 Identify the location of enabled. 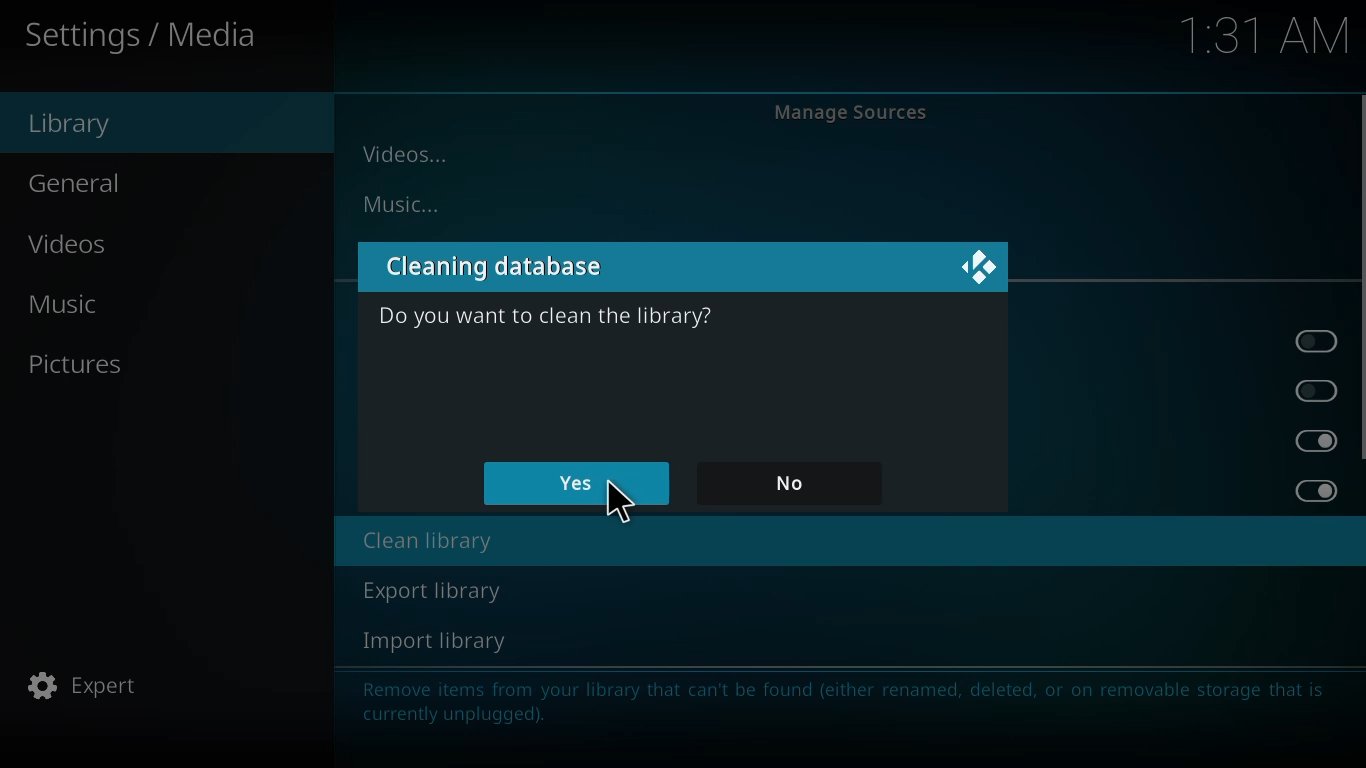
(1316, 441).